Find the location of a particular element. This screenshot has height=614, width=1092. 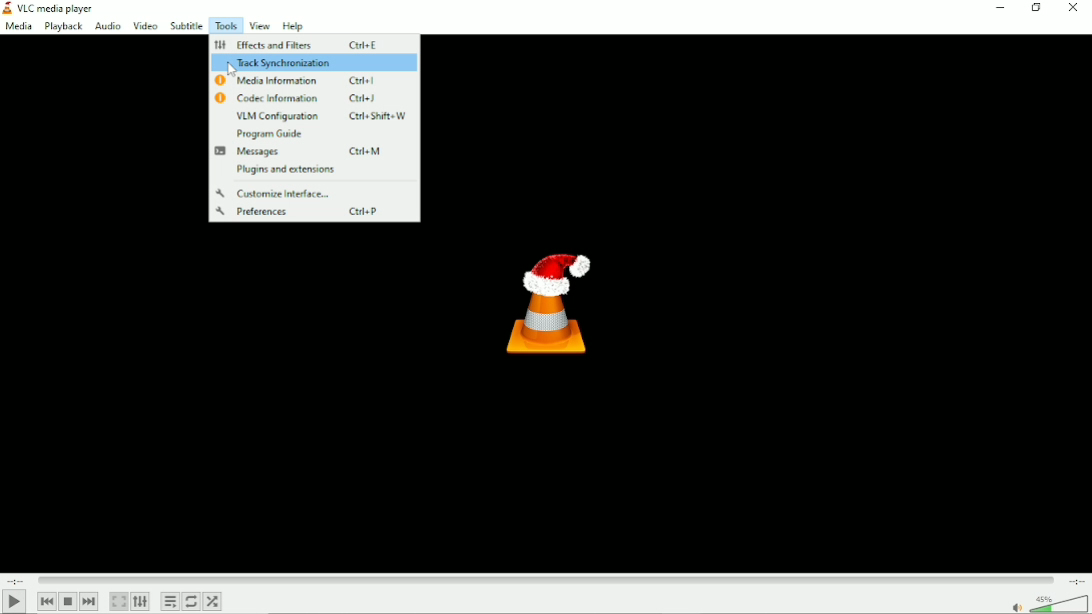

VLC media player is located at coordinates (48, 8).